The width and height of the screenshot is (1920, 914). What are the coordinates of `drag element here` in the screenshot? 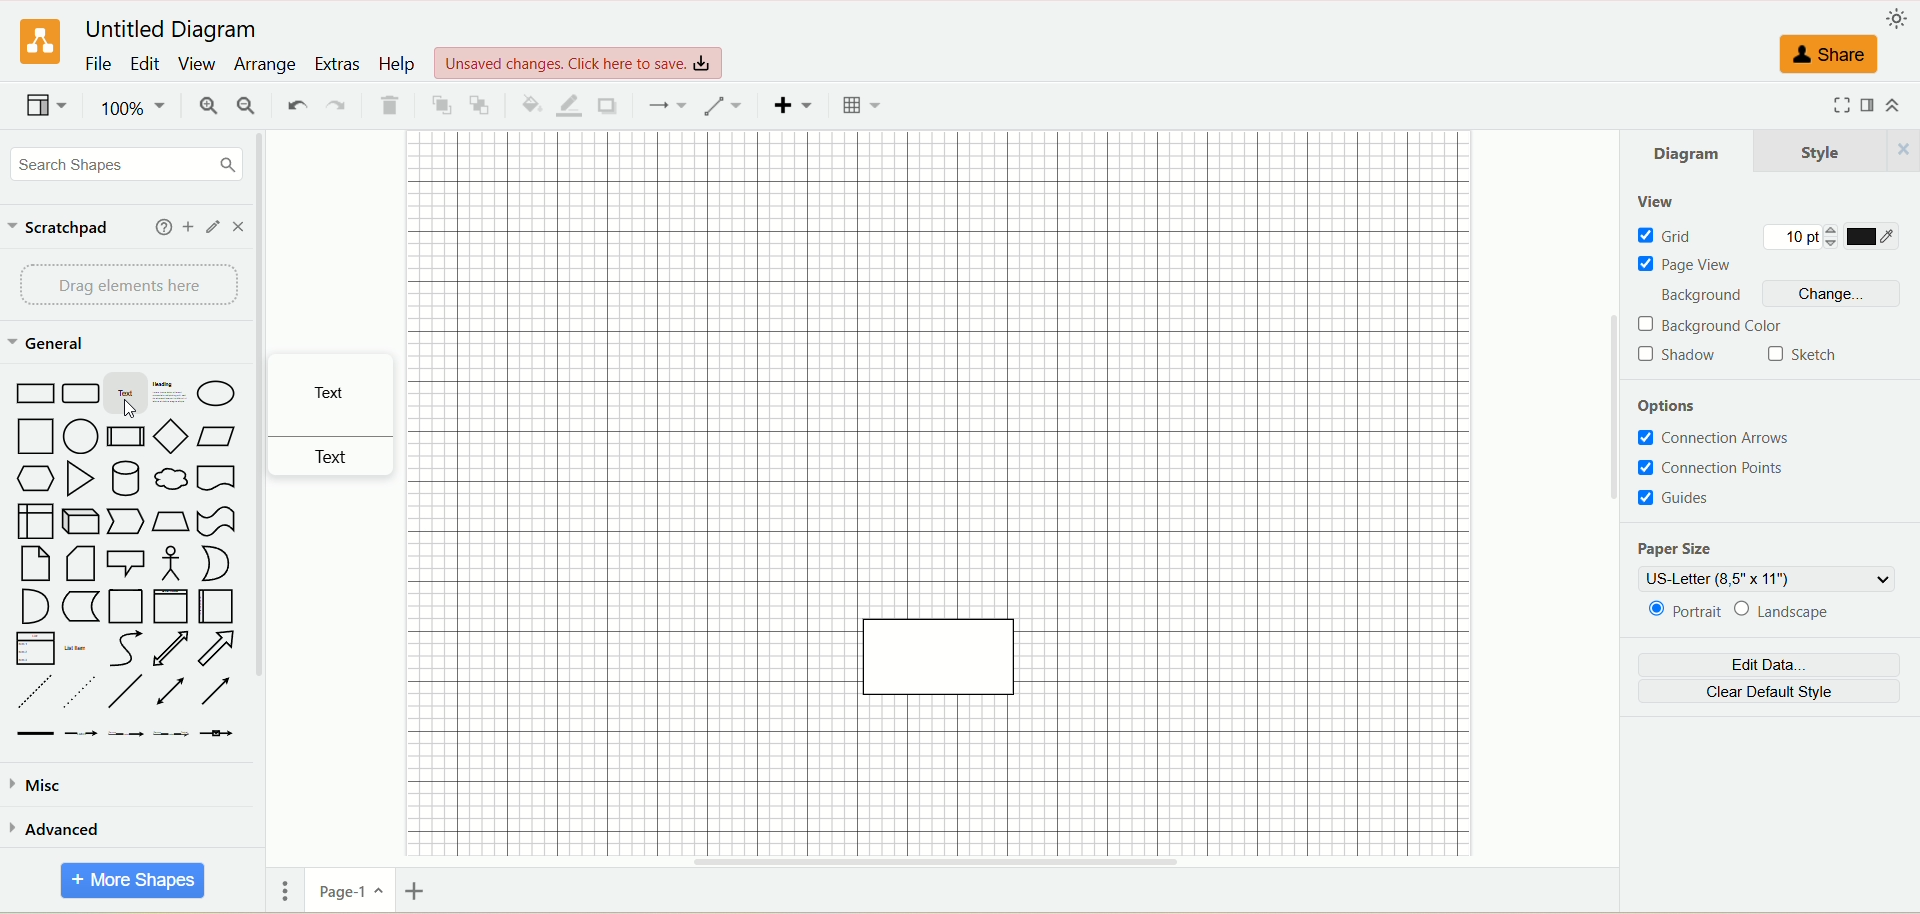 It's located at (122, 282).